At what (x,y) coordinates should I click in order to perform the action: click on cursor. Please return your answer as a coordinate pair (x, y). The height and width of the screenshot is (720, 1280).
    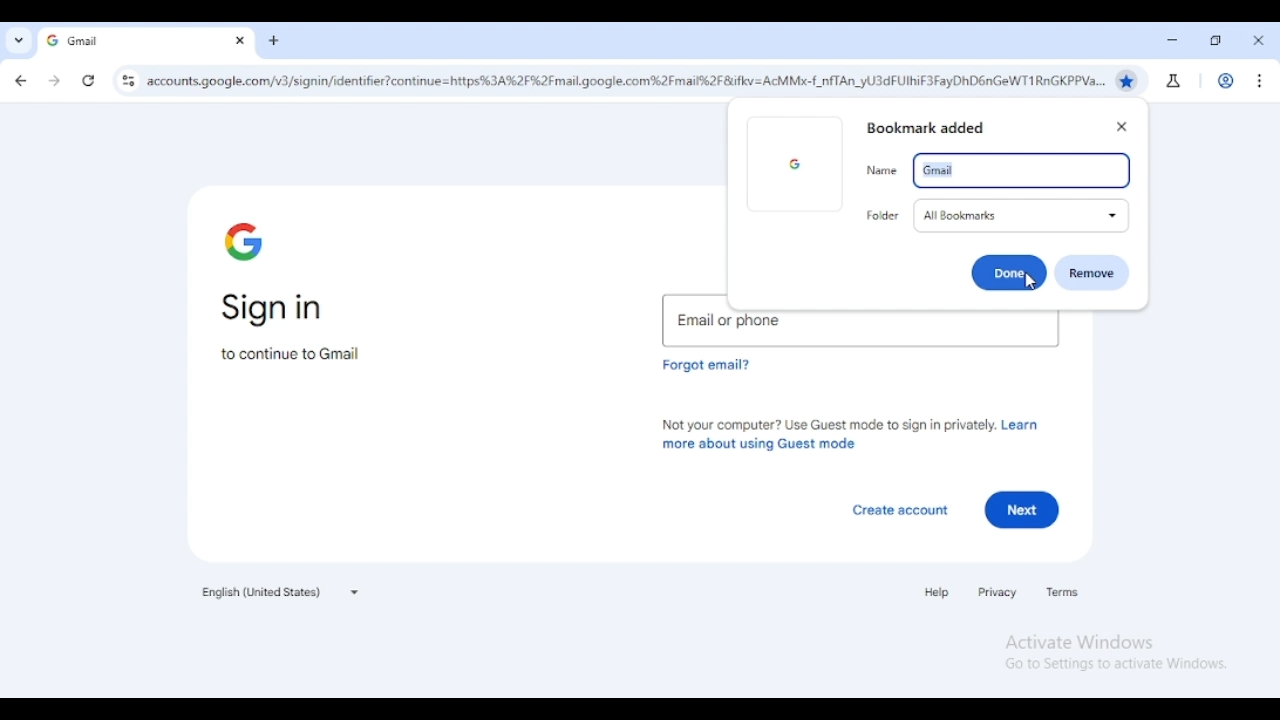
    Looking at the image, I should click on (1032, 283).